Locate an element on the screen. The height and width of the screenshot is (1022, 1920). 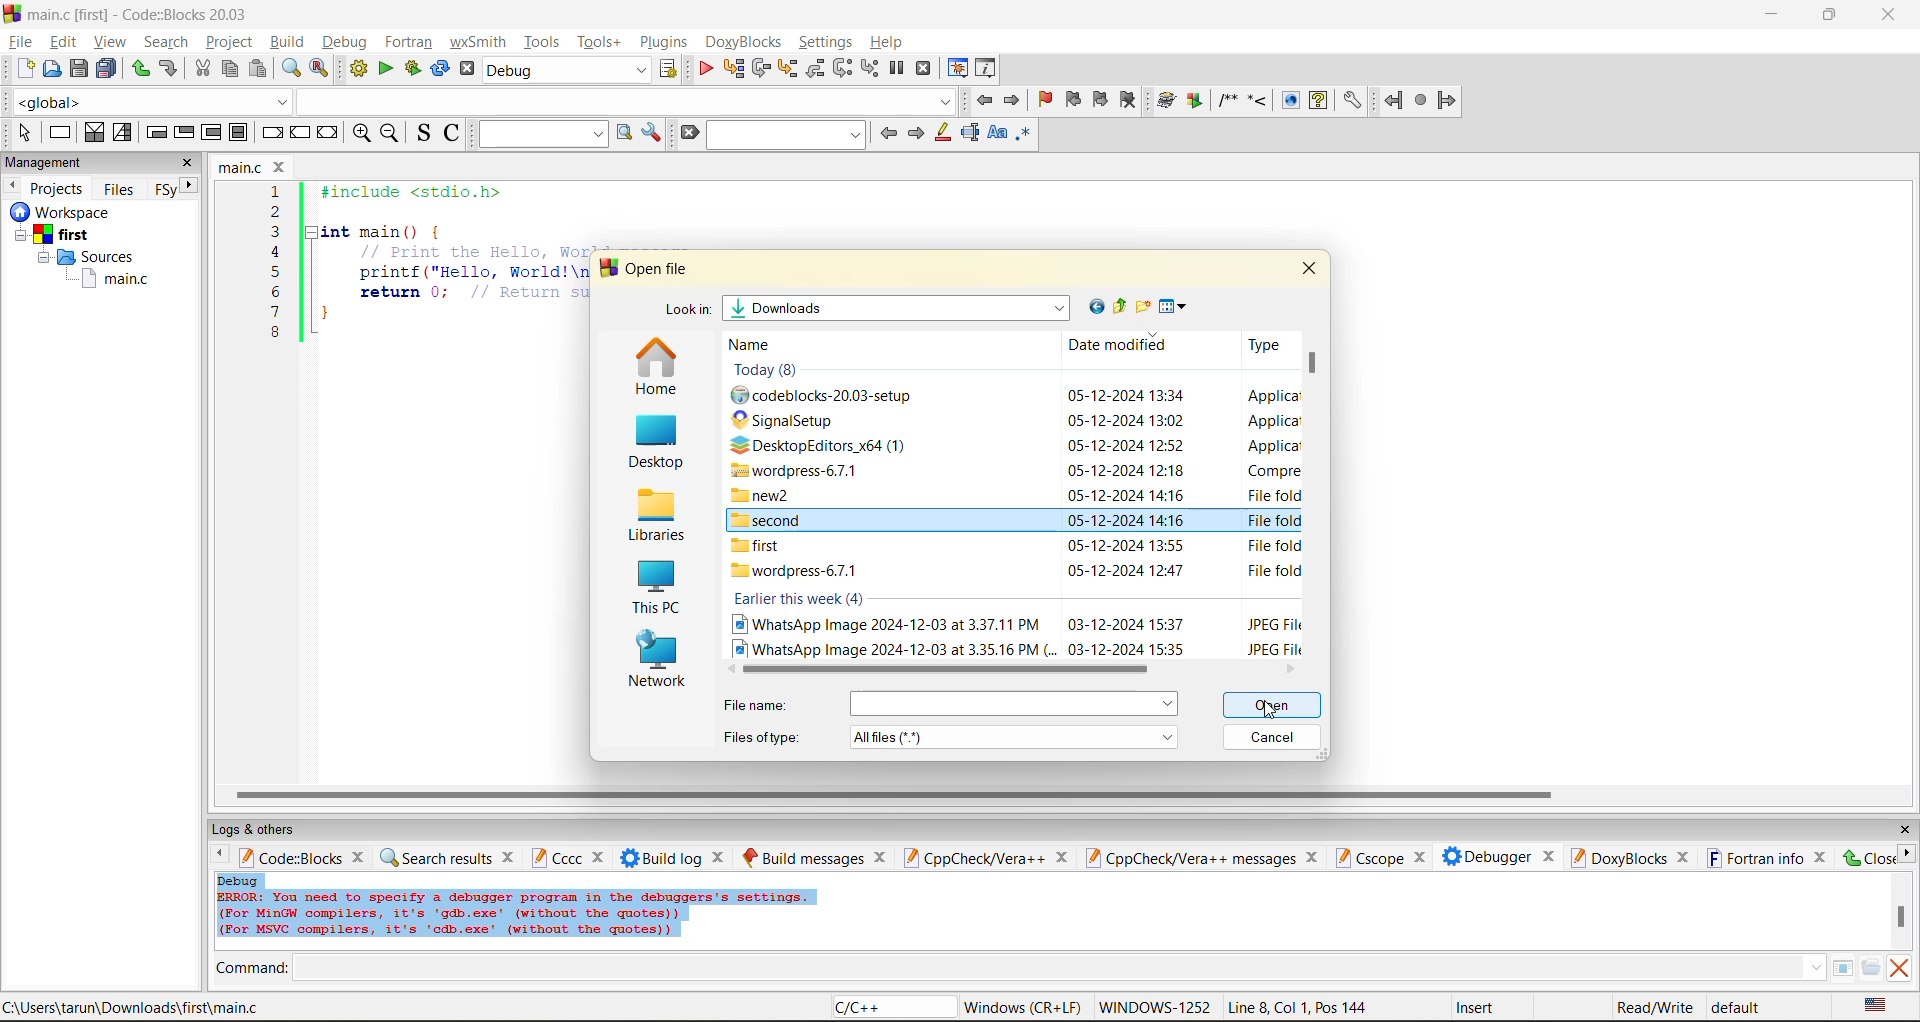
close is located at coordinates (601, 858).